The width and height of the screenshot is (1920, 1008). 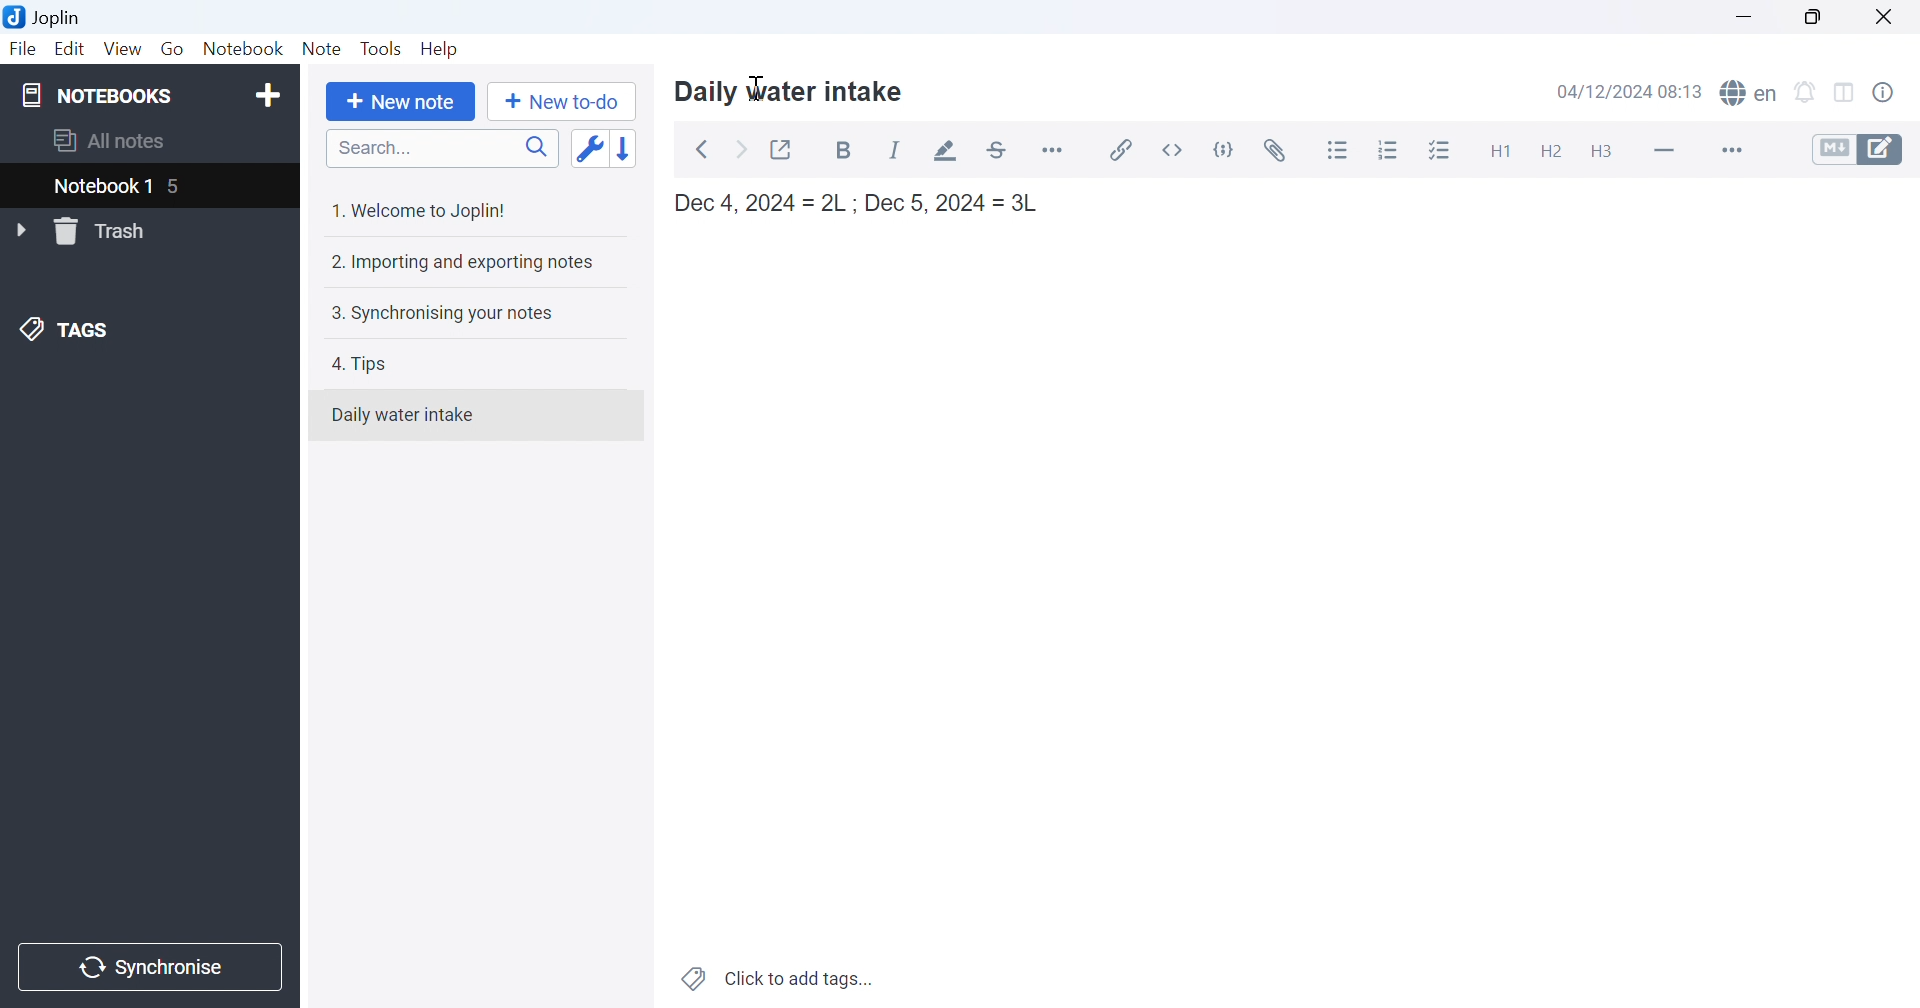 What do you see at coordinates (944, 150) in the screenshot?
I see `Highlight` at bounding box center [944, 150].